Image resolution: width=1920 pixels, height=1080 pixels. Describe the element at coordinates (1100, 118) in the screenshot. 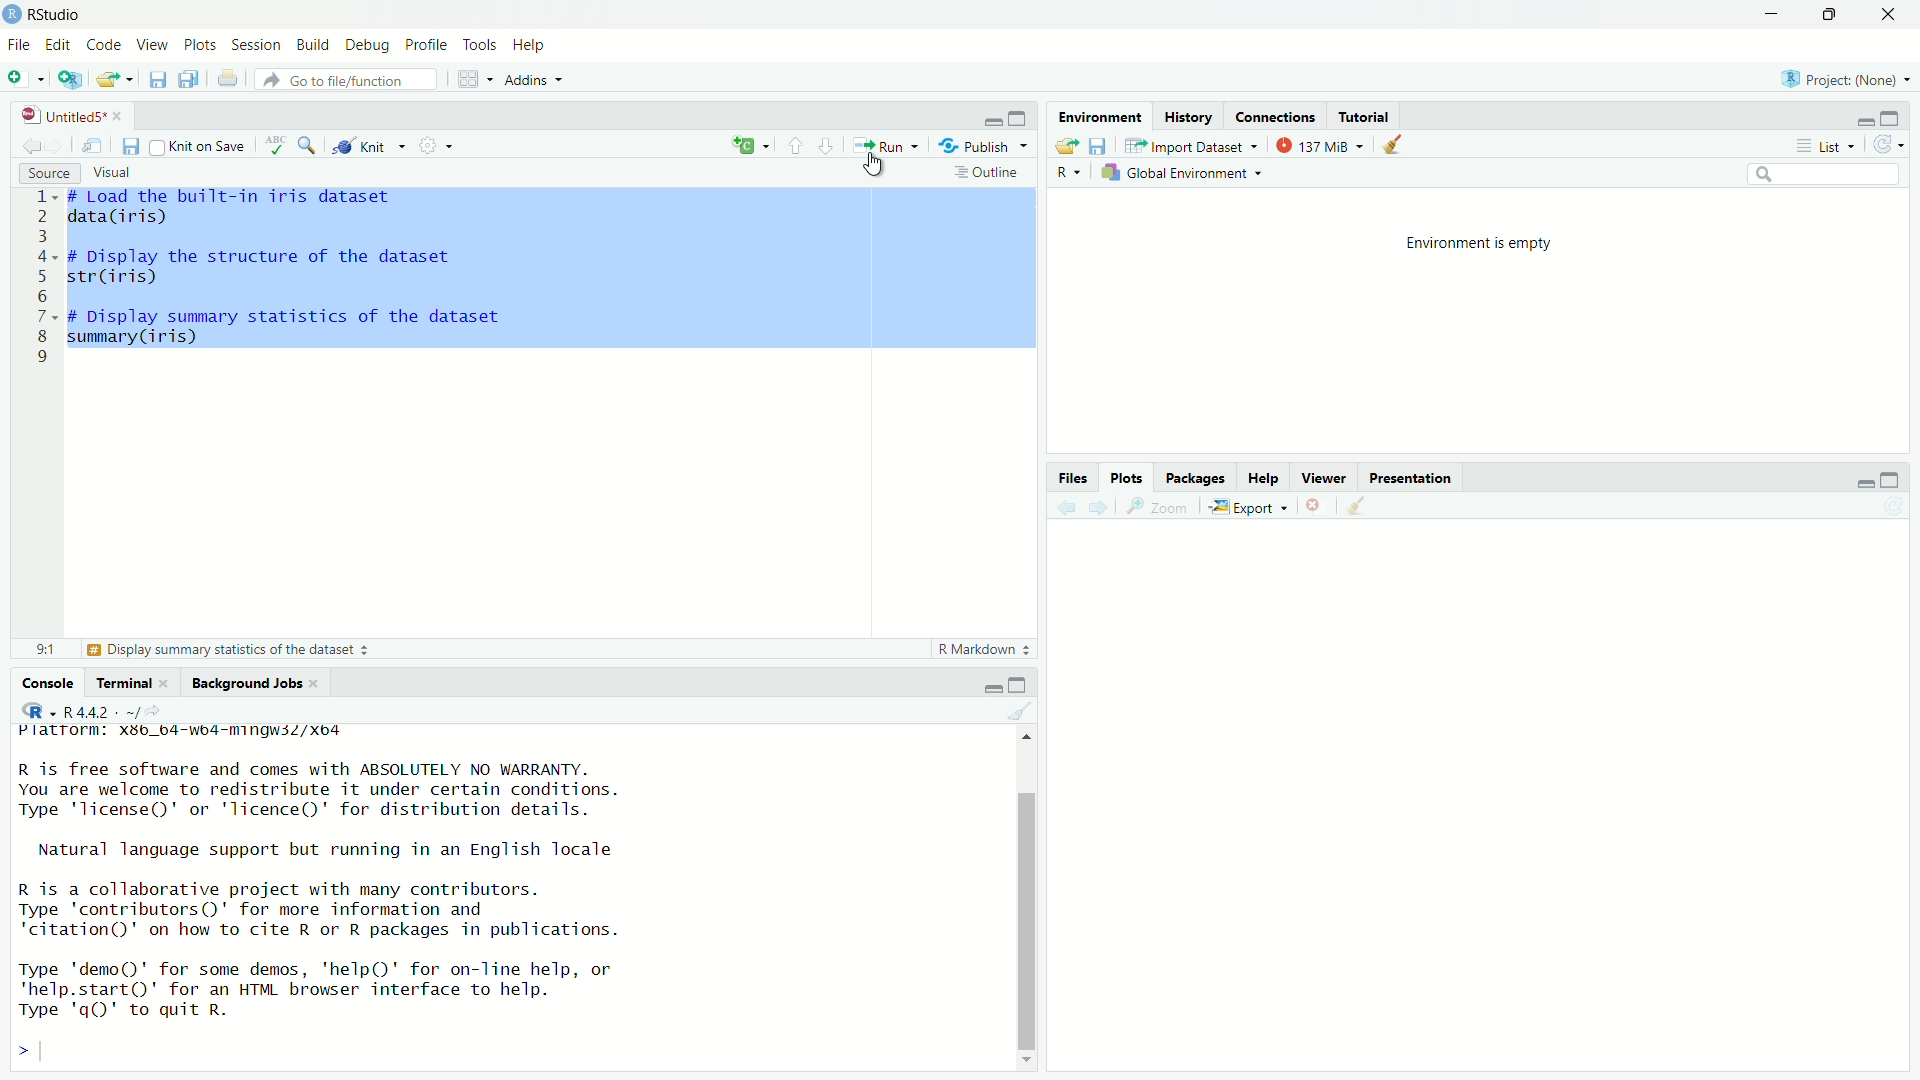

I see `Environment` at that location.